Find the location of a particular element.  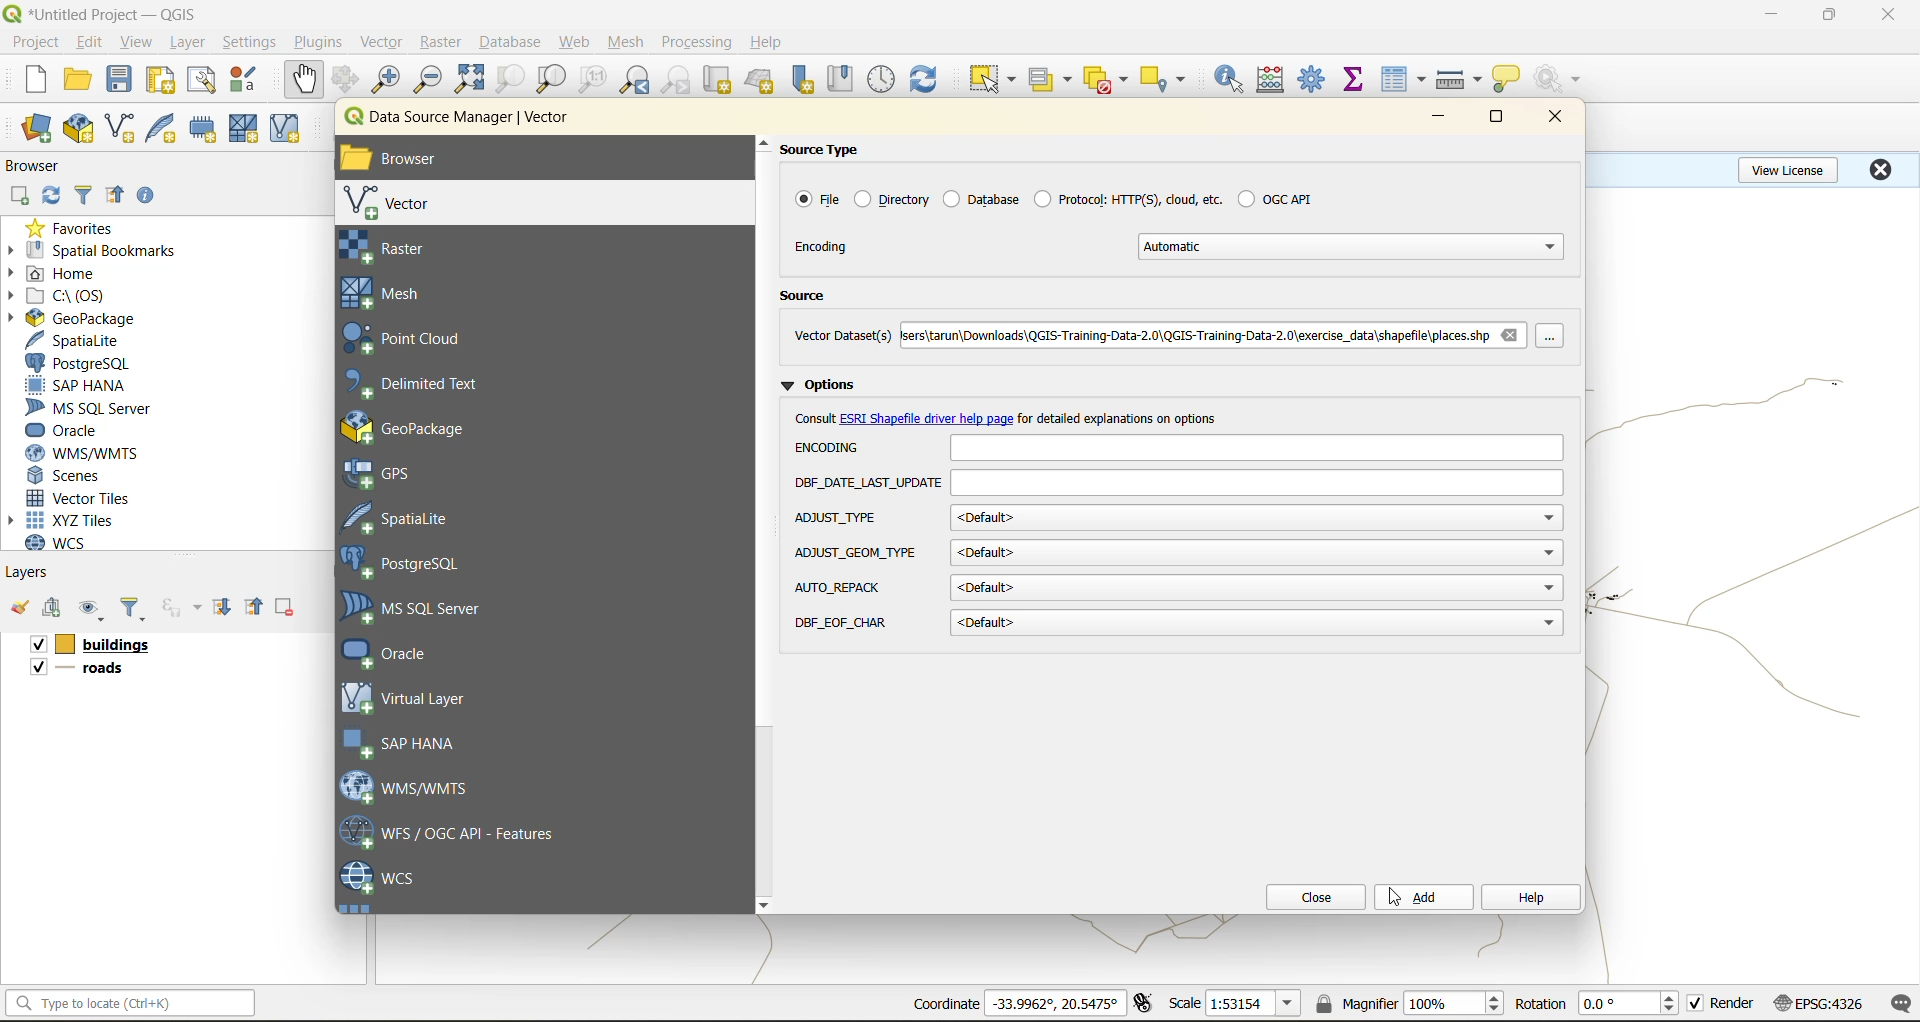

attributes table is located at coordinates (1404, 81).